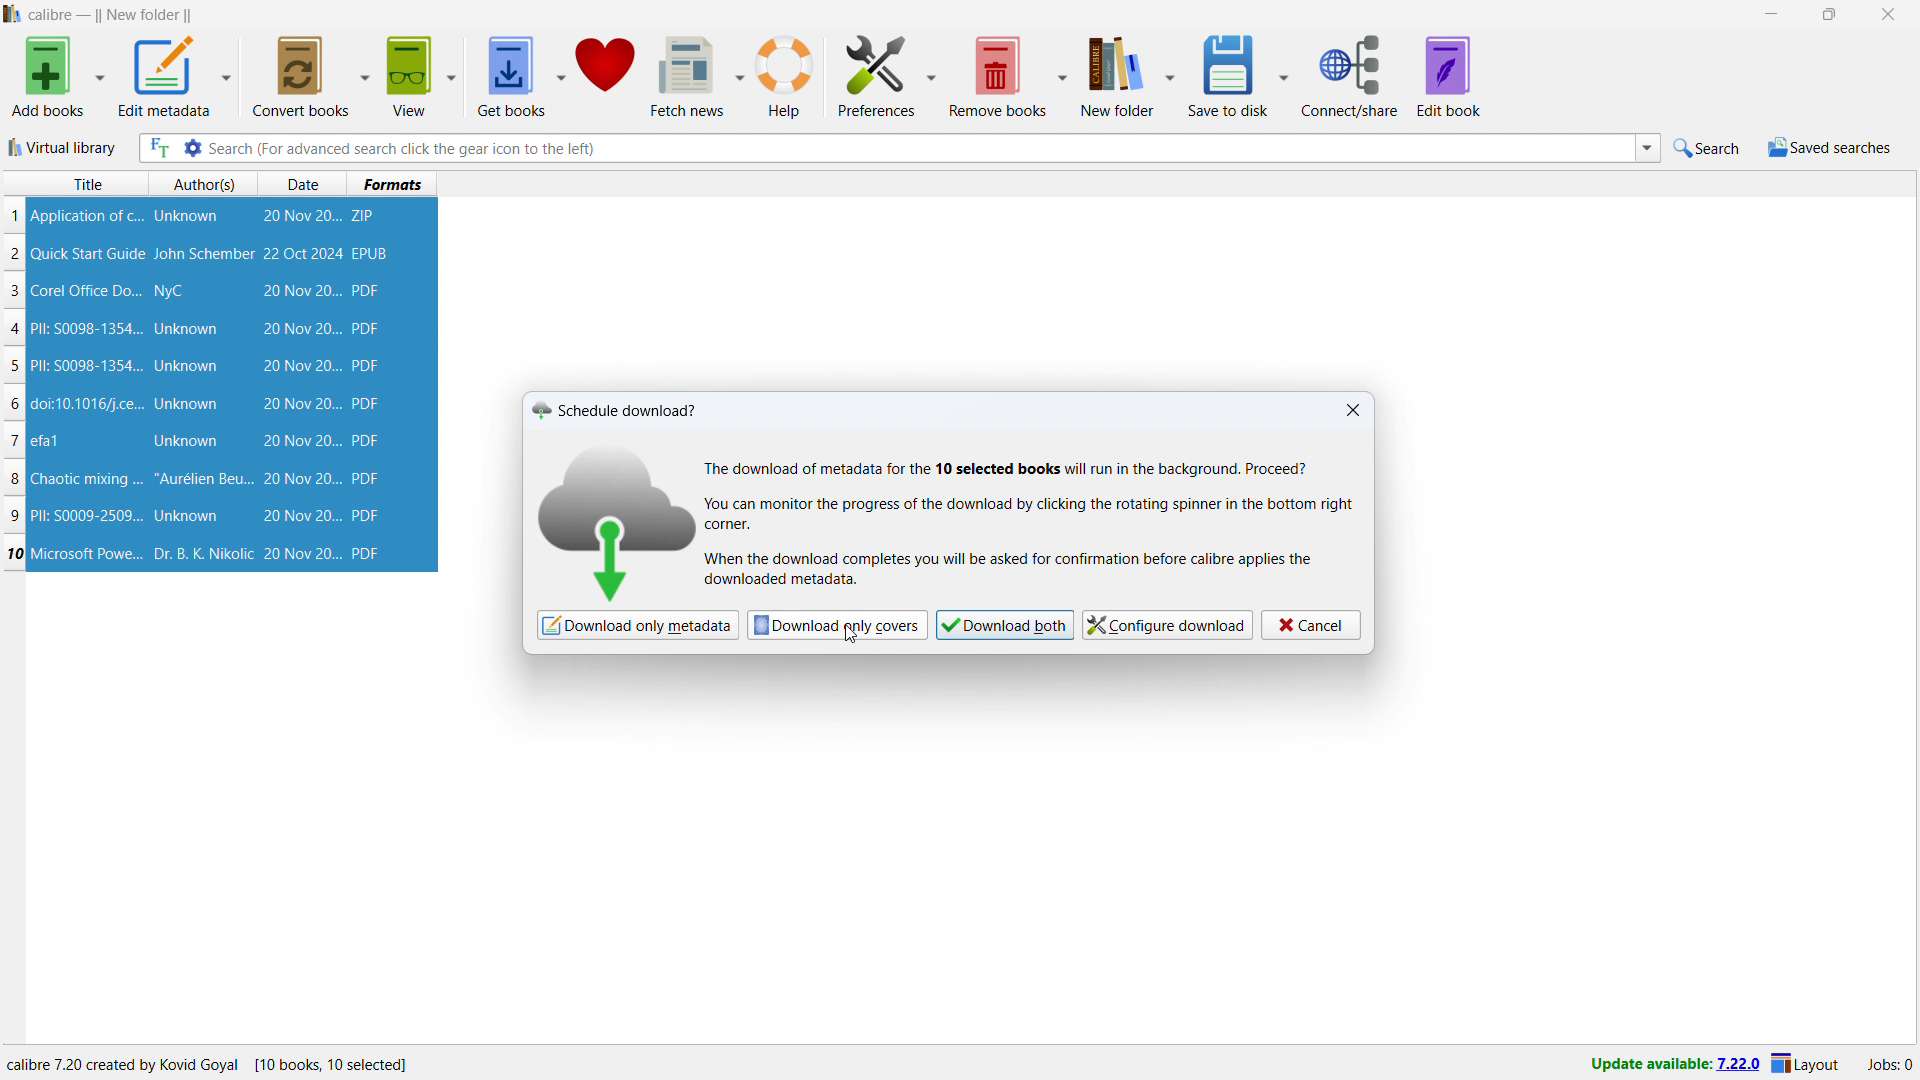 This screenshot has height=1080, width=1920. Describe the element at coordinates (303, 77) in the screenshot. I see `convert books` at that location.